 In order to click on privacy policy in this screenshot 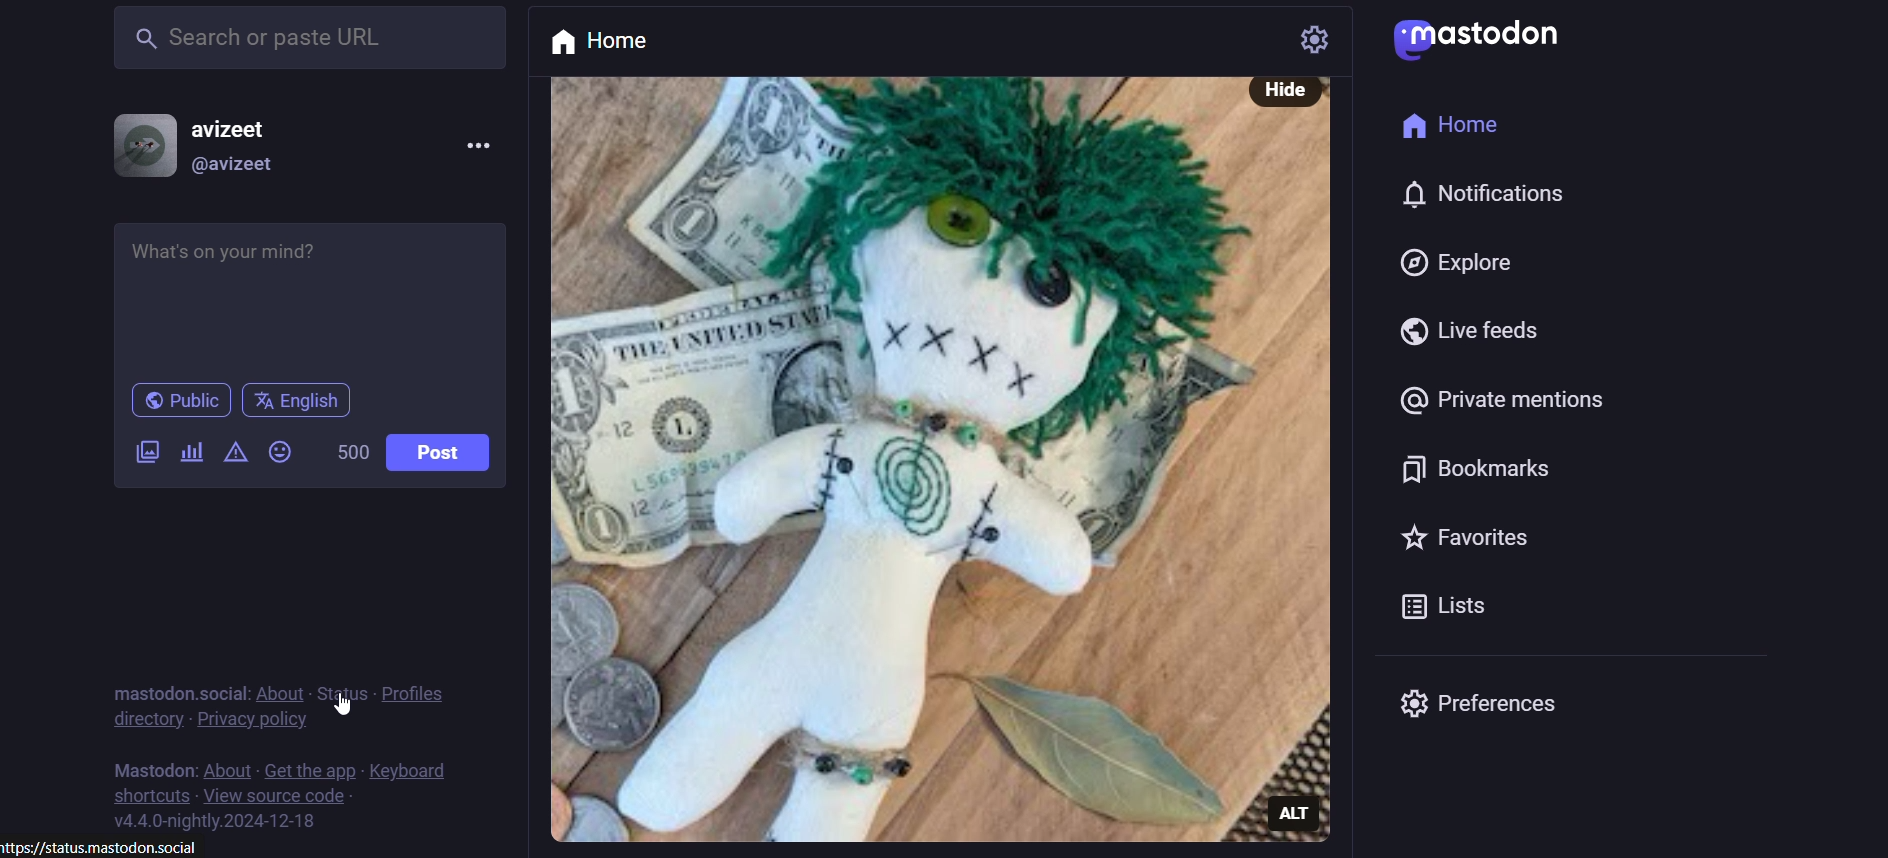, I will do `click(263, 721)`.